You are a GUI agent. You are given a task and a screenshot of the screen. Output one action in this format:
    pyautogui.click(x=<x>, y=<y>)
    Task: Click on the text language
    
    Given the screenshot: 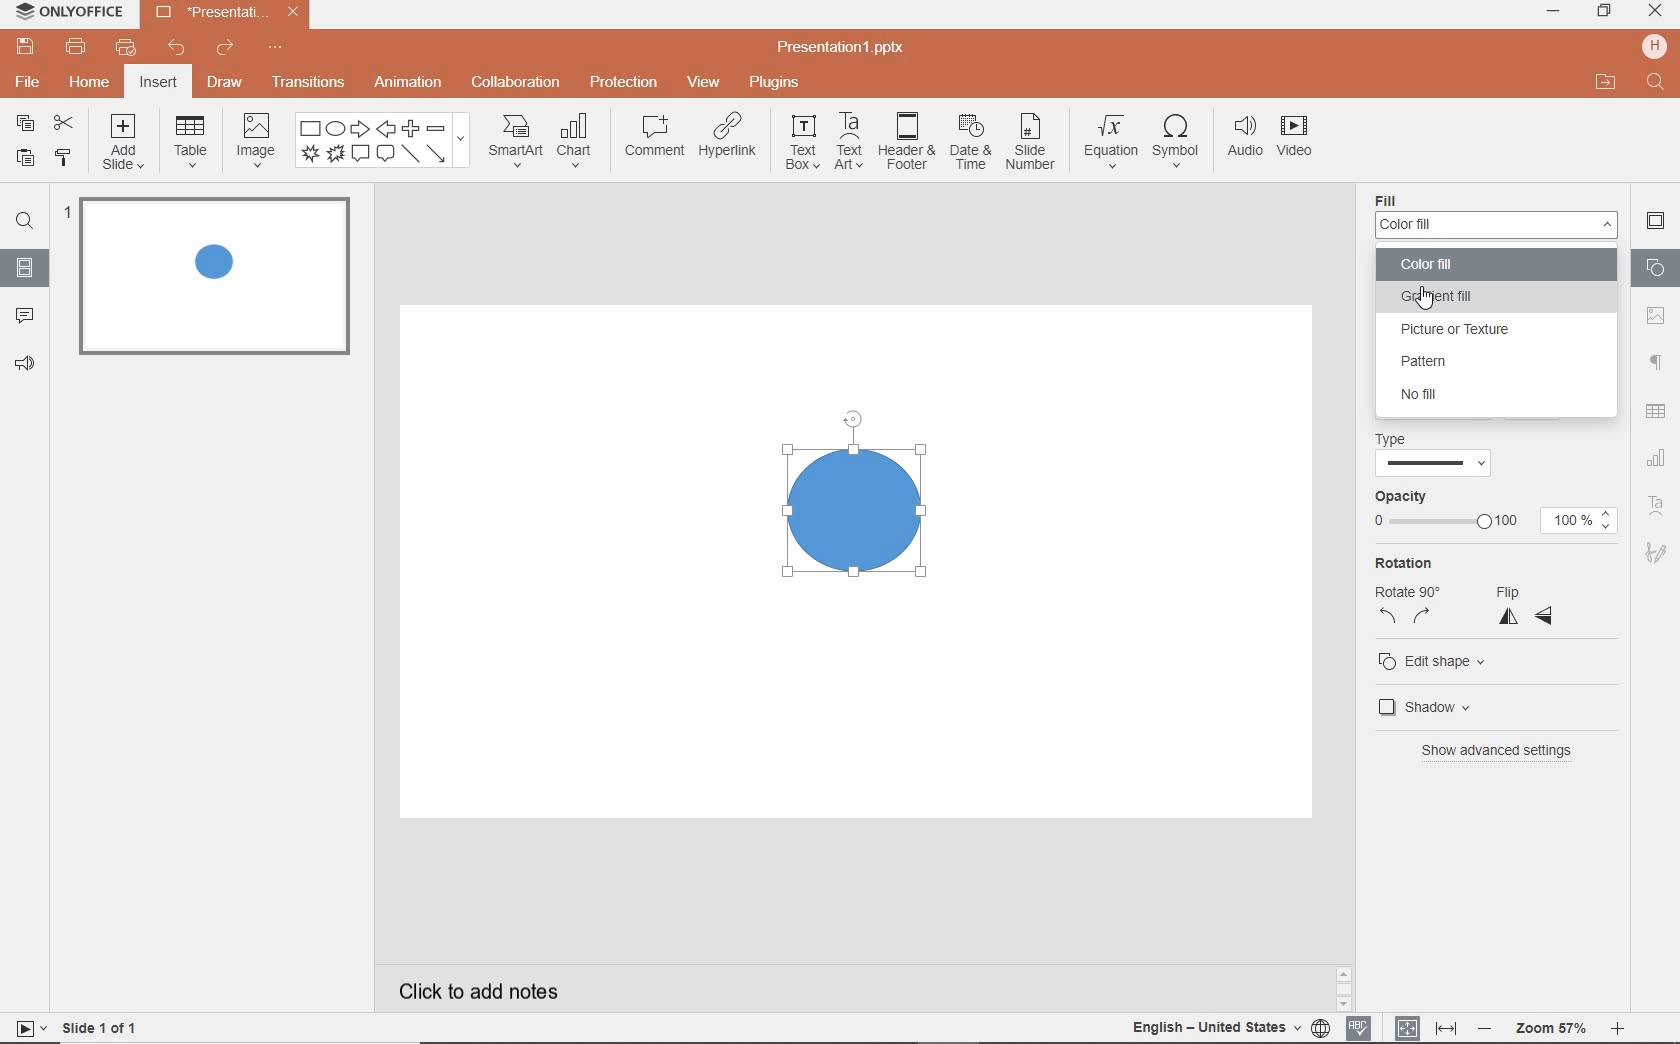 What is the action you would take?
    pyautogui.click(x=1218, y=1029)
    